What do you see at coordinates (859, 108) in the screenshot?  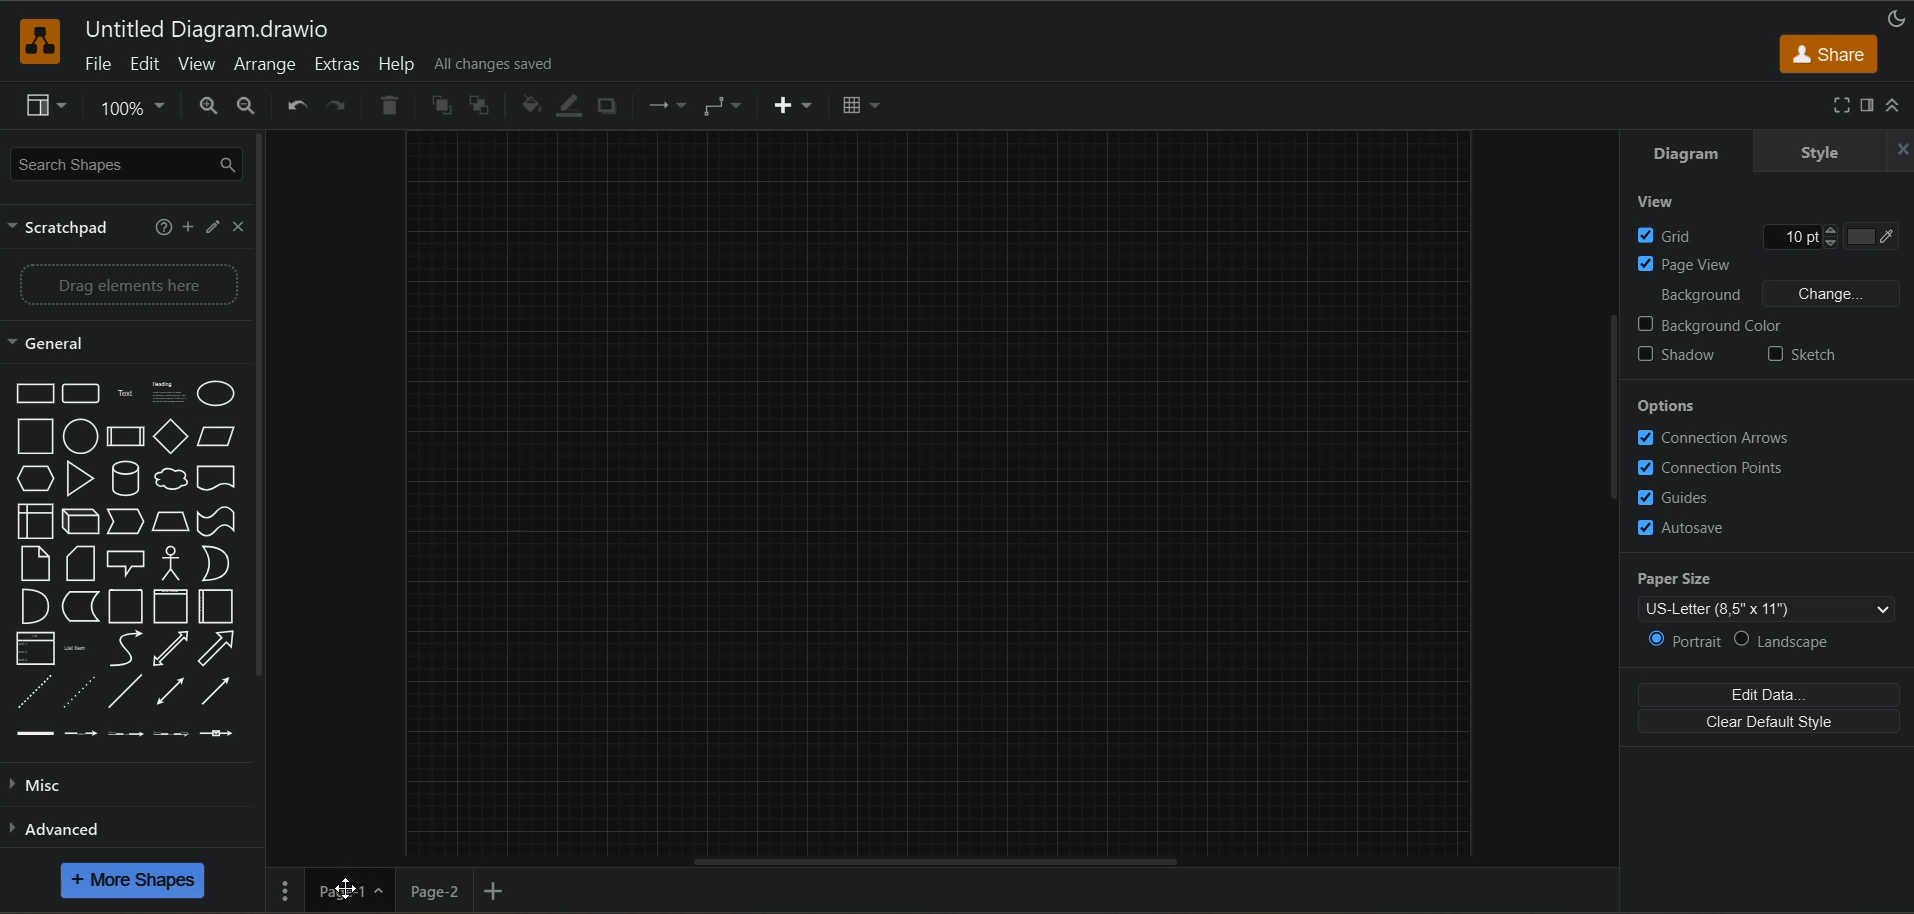 I see `table` at bounding box center [859, 108].